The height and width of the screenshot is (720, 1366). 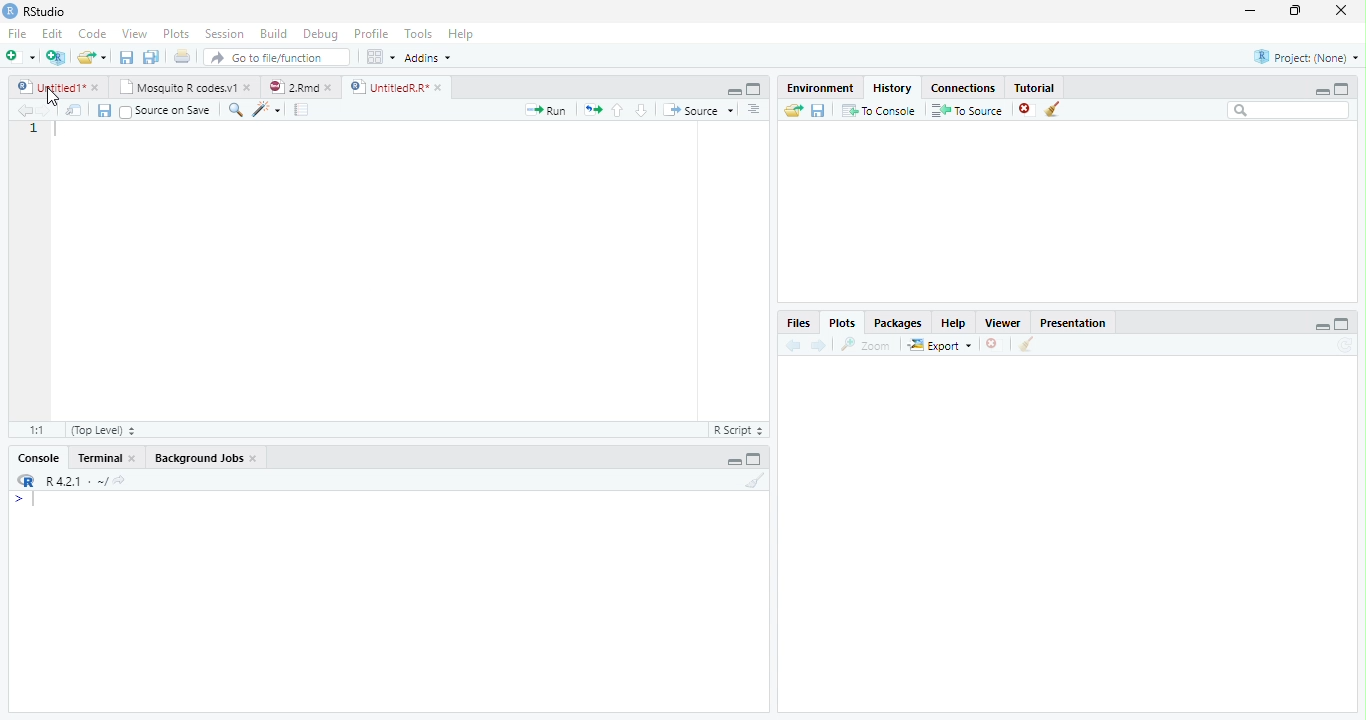 I want to click on R421 - ~/, so click(x=70, y=481).